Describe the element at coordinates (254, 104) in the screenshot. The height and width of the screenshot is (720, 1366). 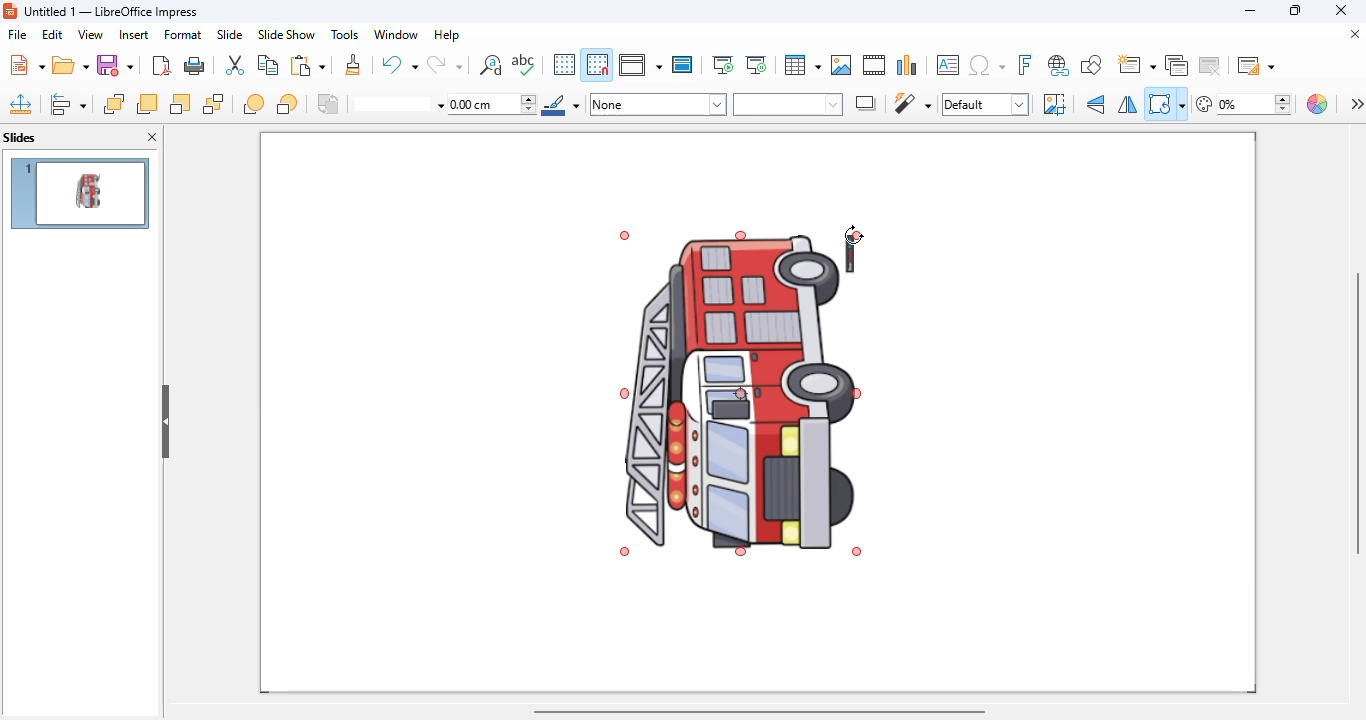
I see `in front of objects` at that location.